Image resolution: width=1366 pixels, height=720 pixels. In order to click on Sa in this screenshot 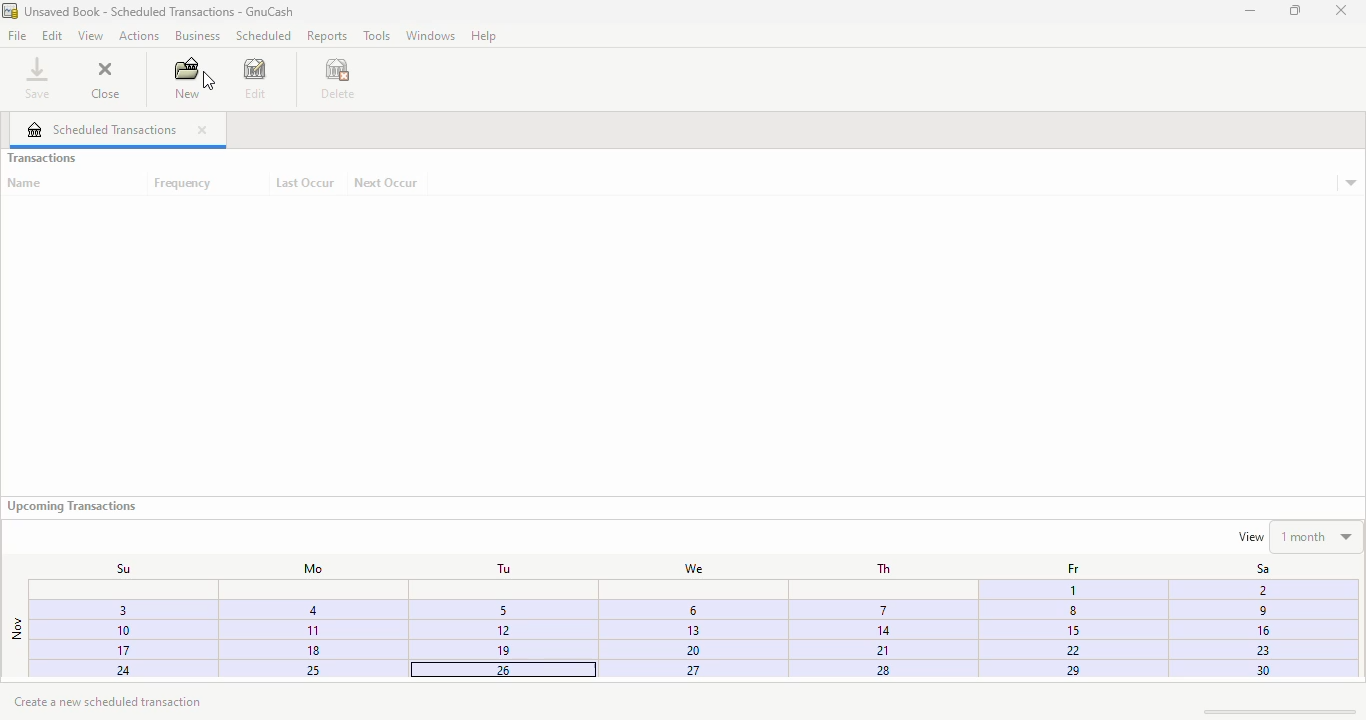, I will do `click(1252, 569)`.